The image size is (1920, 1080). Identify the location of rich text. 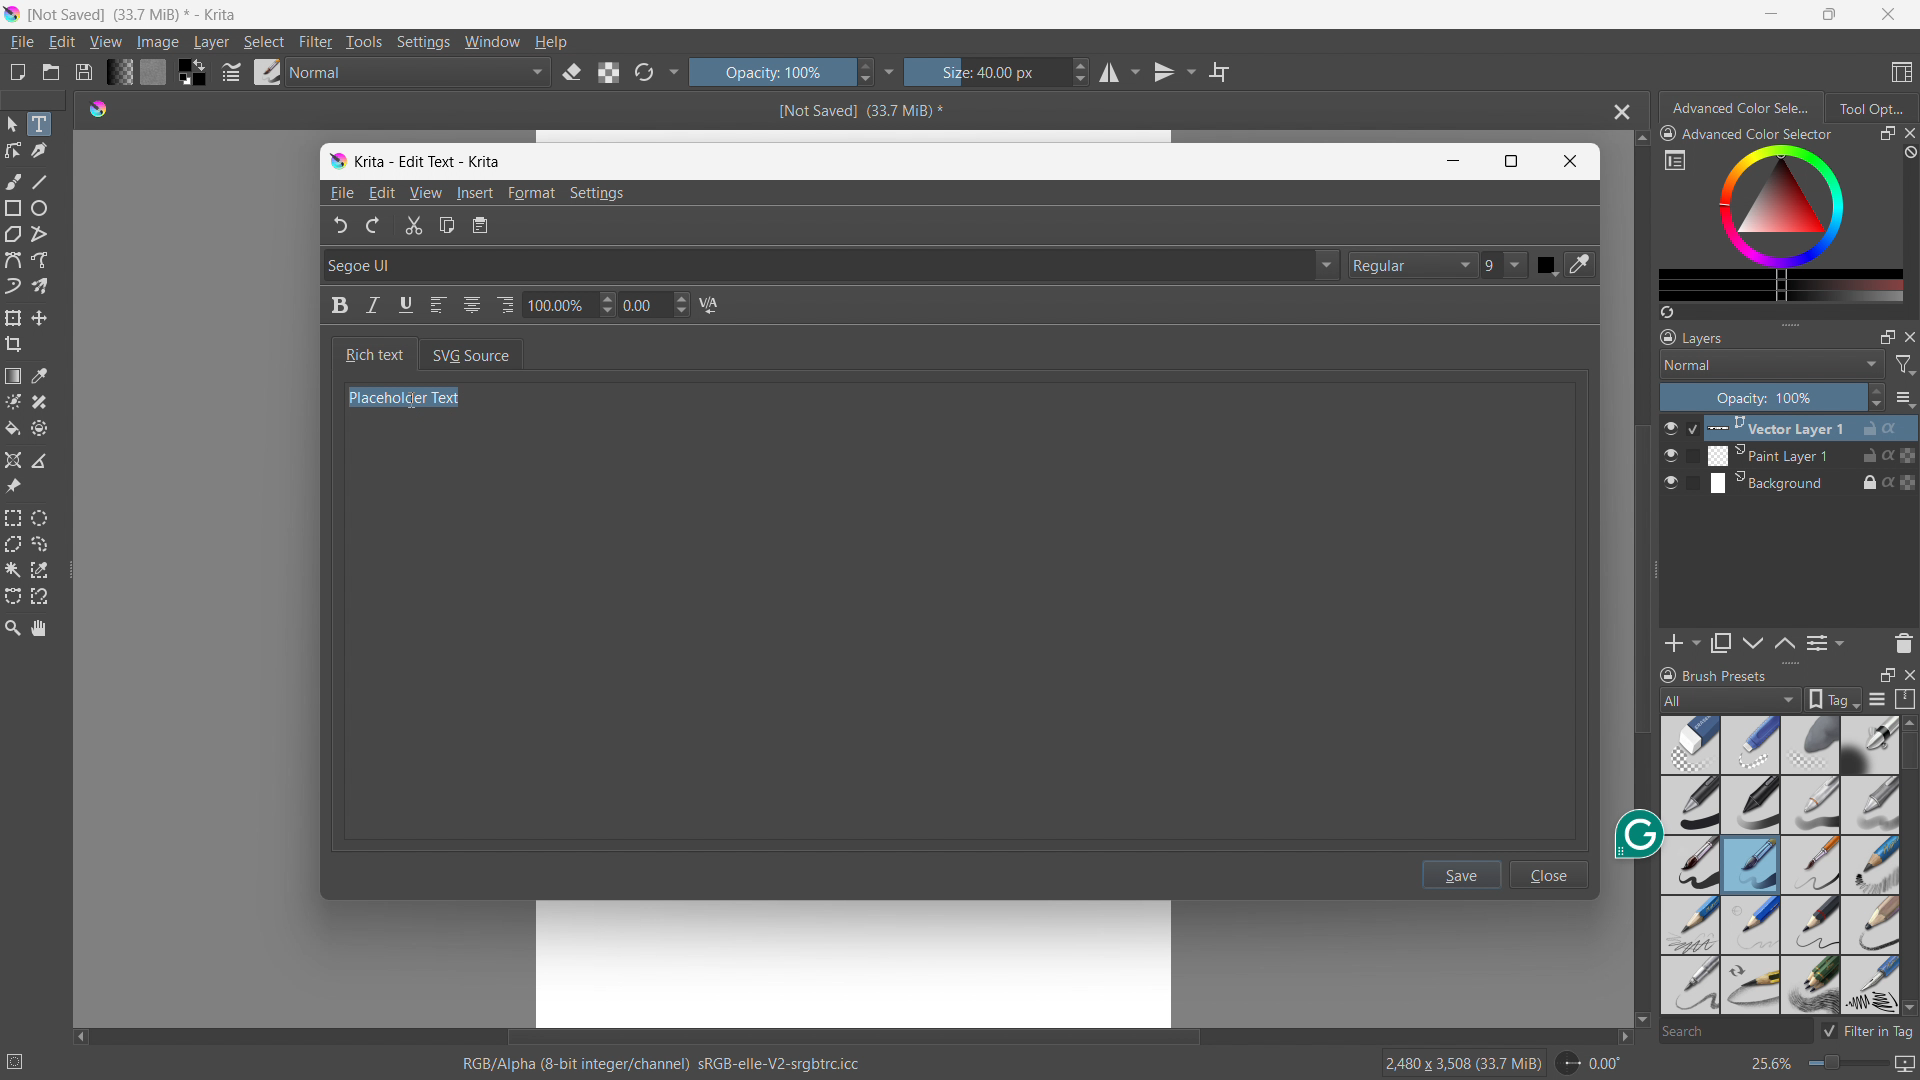
(374, 354).